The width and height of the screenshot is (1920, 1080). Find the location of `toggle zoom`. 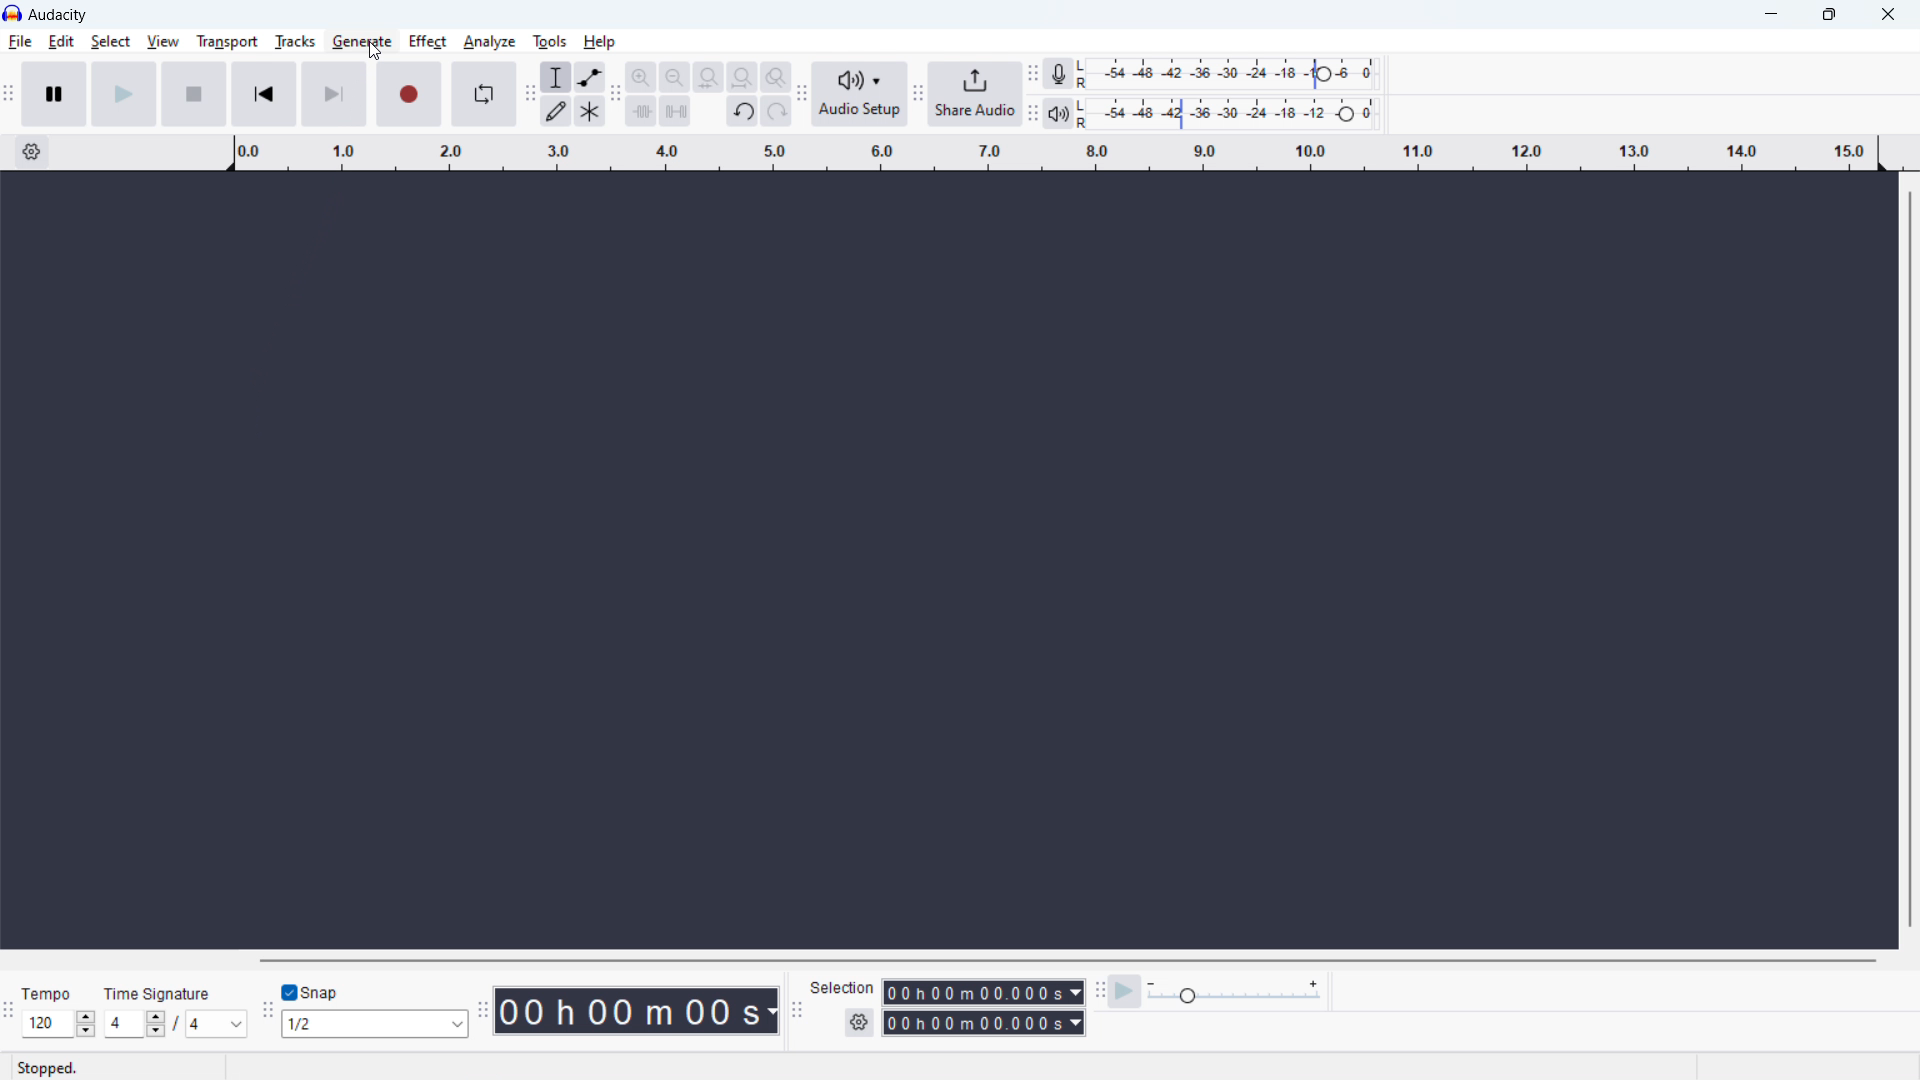

toggle zoom is located at coordinates (777, 77).